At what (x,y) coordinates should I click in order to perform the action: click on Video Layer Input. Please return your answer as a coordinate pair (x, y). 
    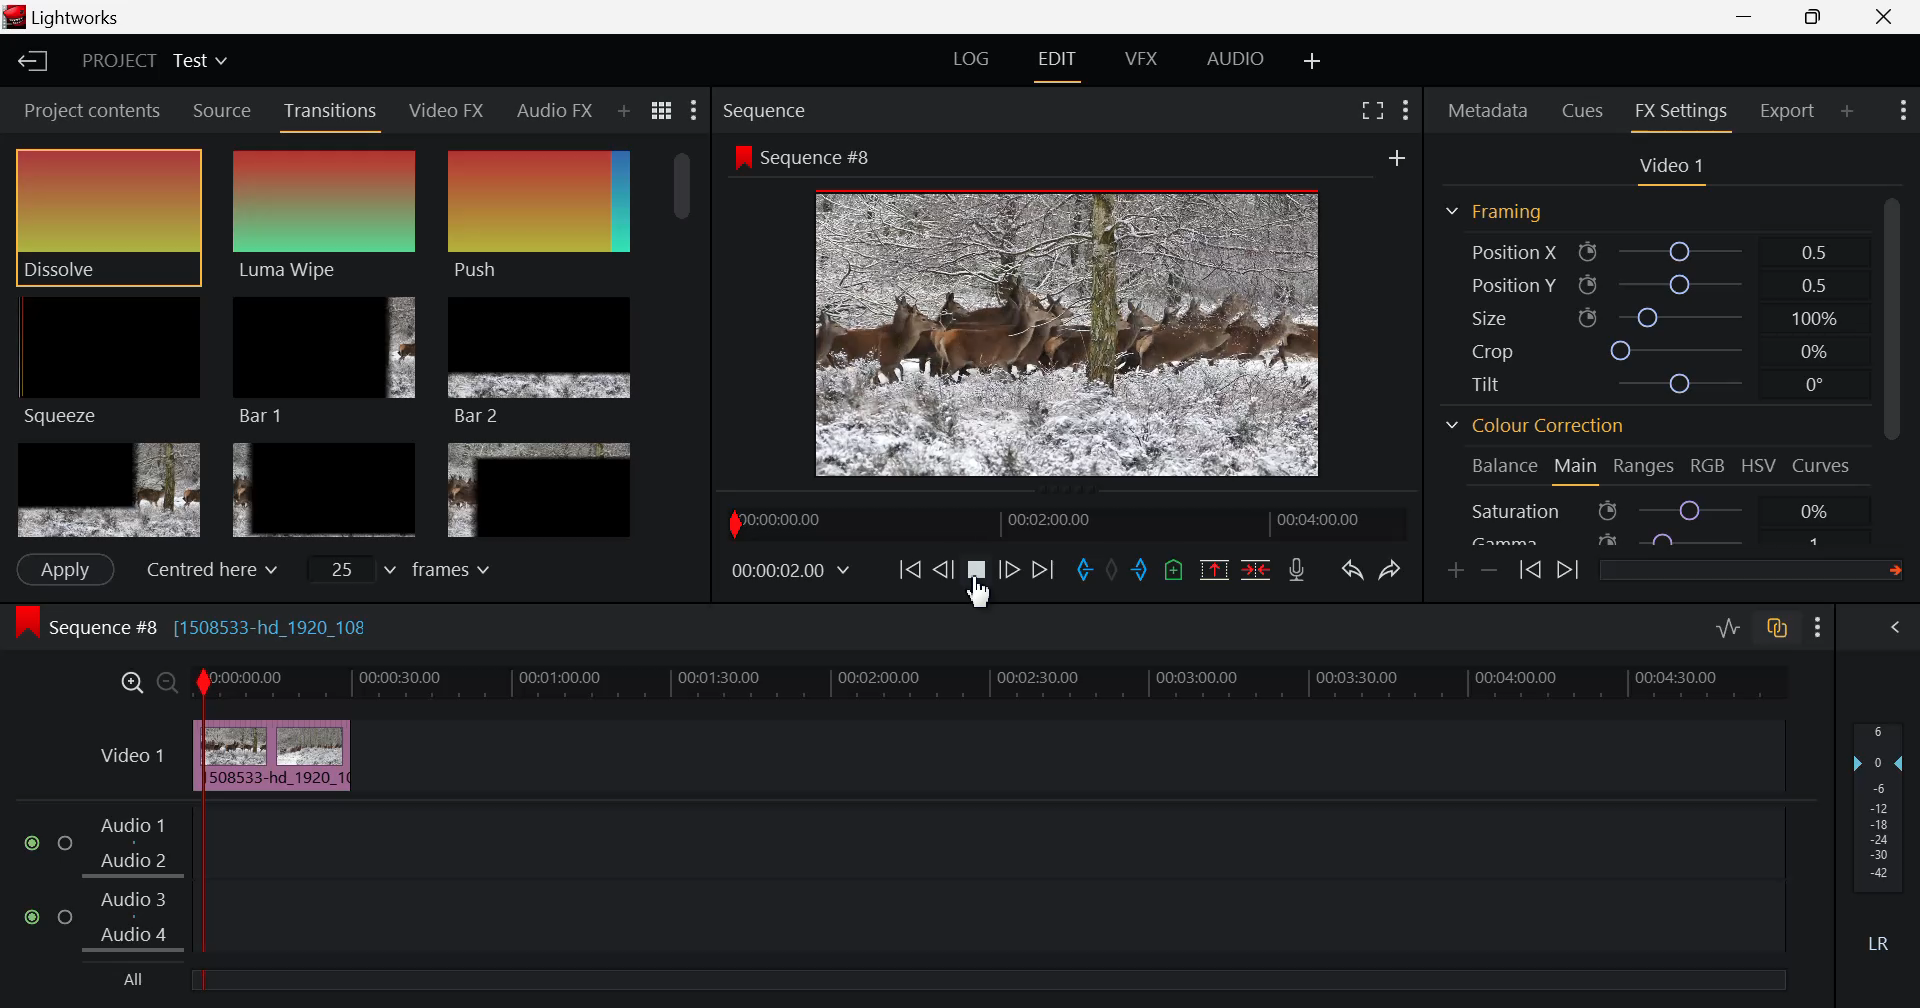
    Looking at the image, I should click on (127, 759).